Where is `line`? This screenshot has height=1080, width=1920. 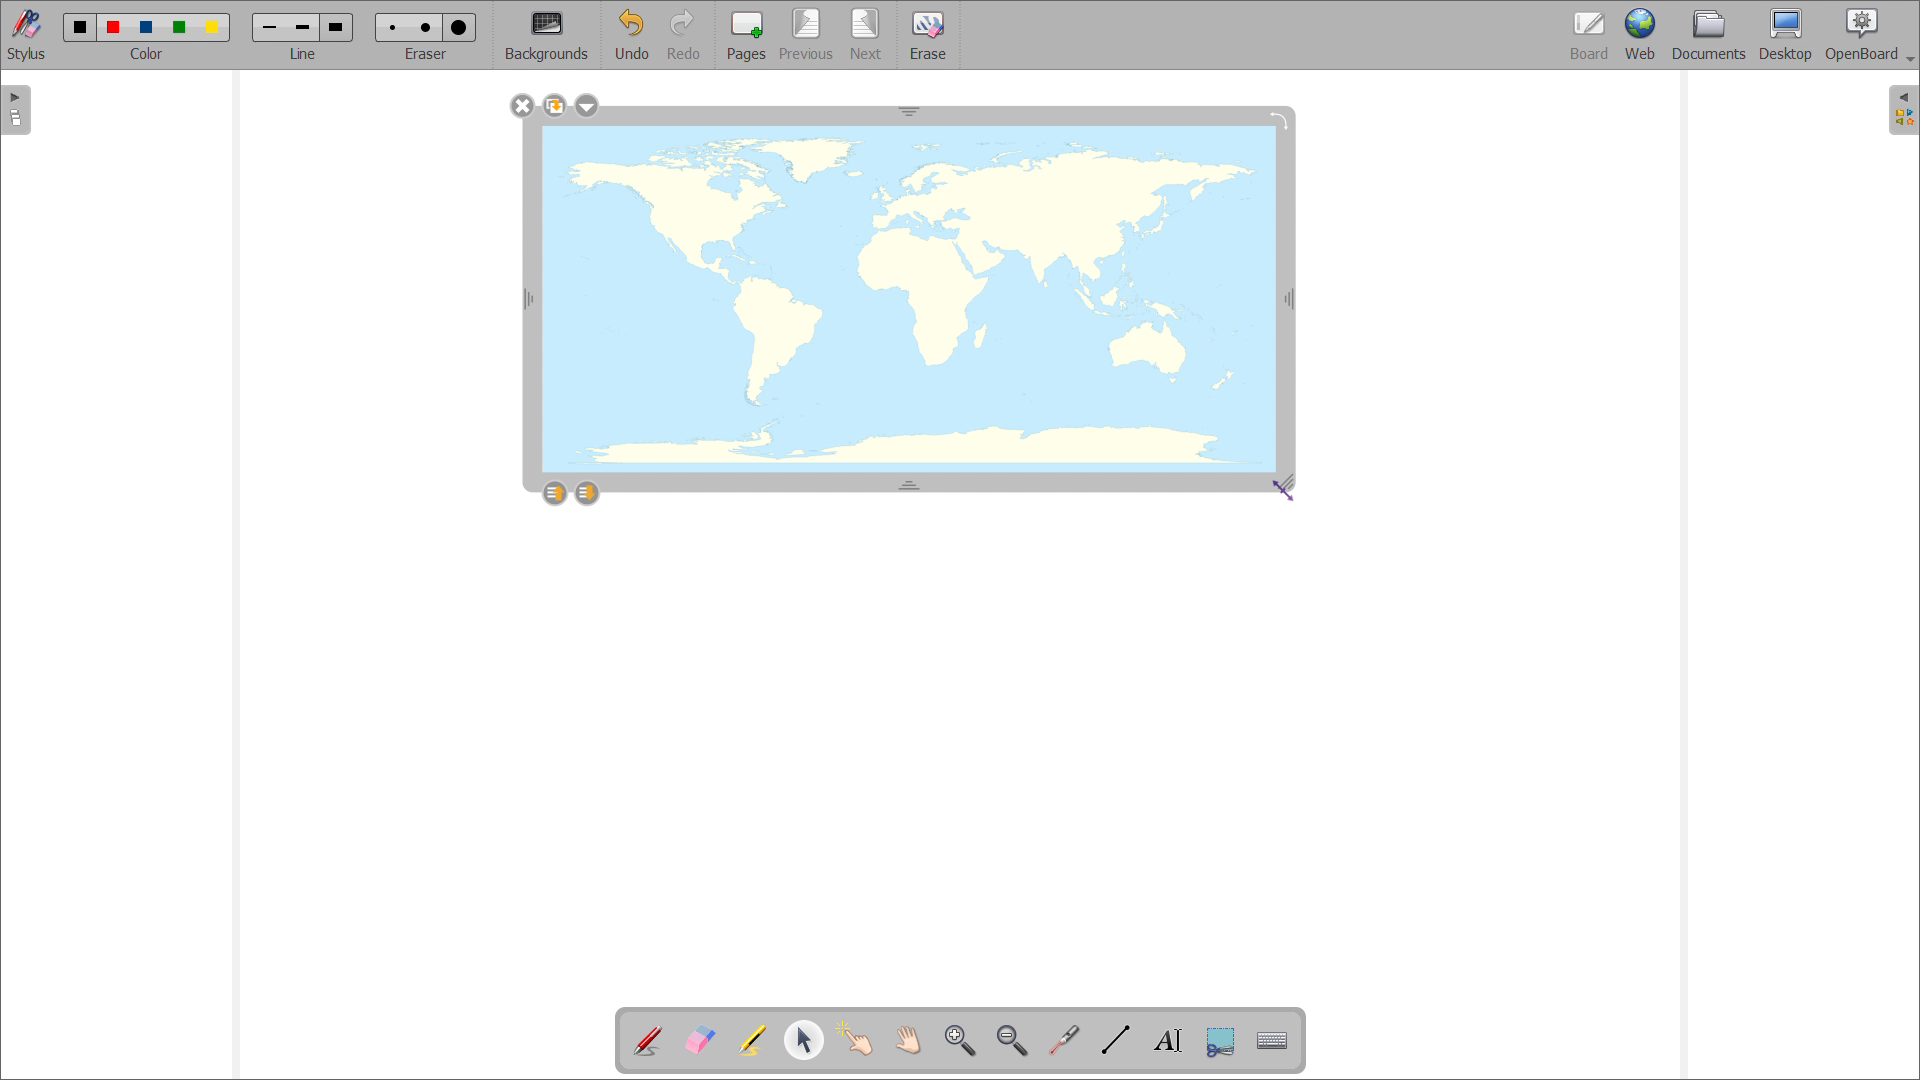
line is located at coordinates (303, 55).